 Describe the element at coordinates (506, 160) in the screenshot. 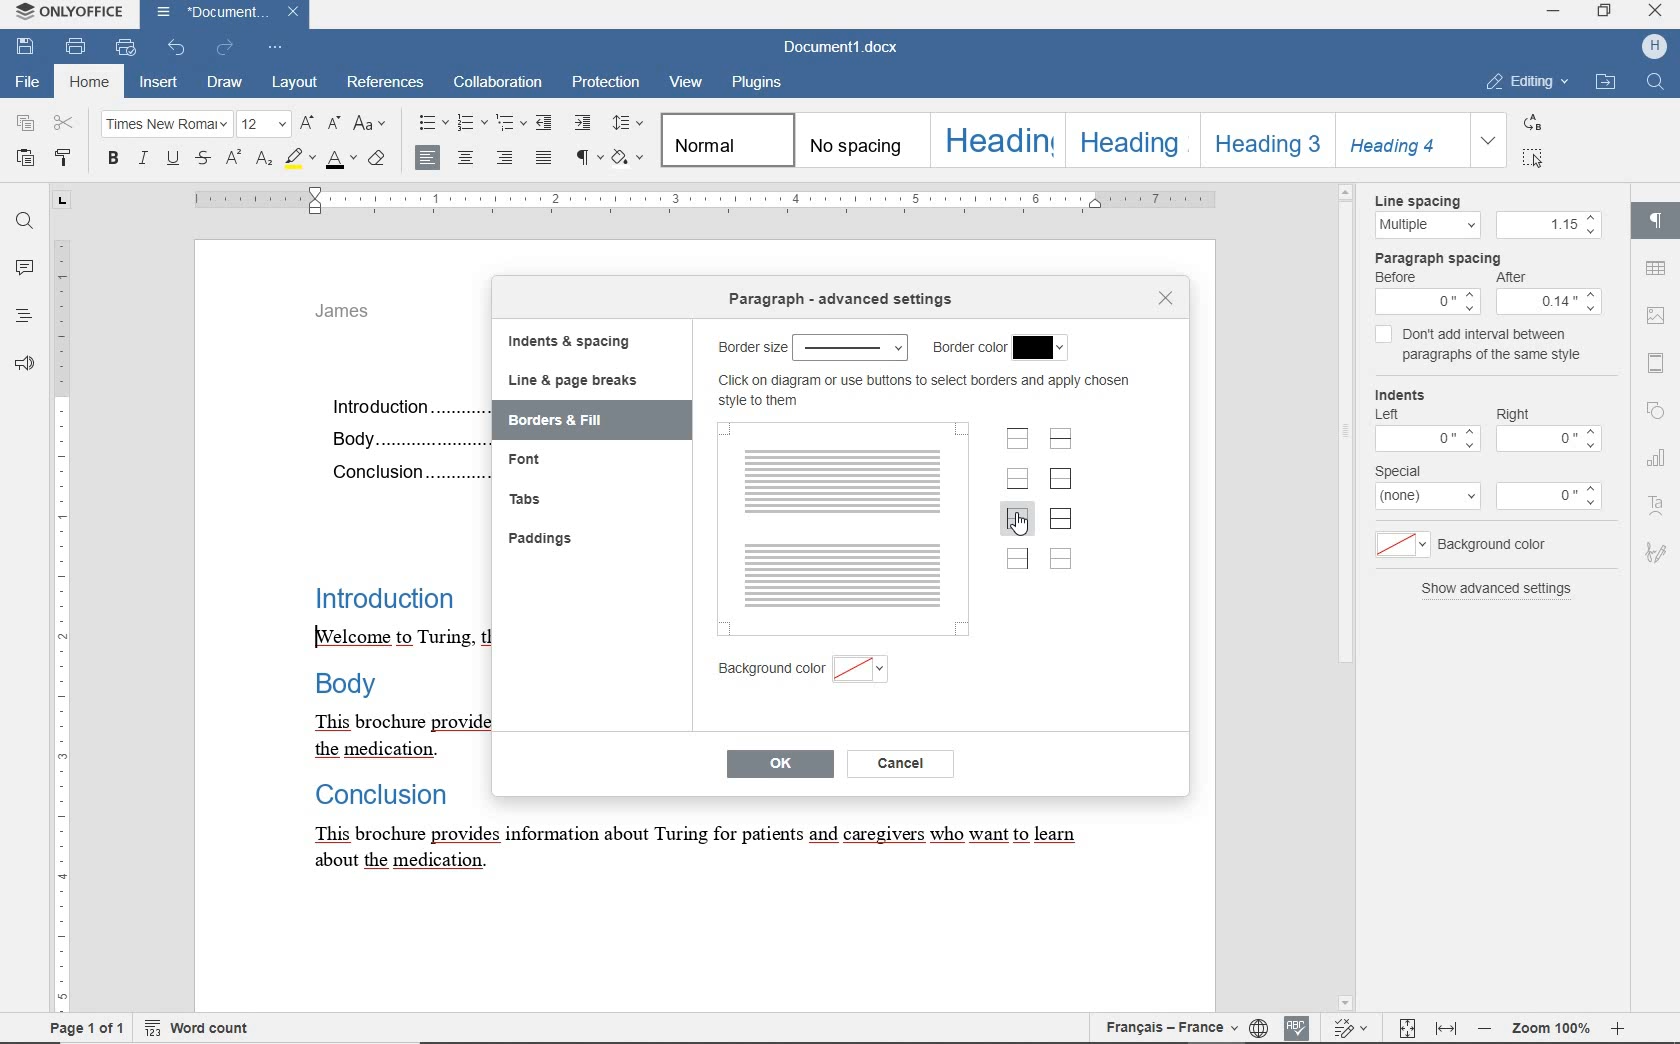

I see `align right` at that location.